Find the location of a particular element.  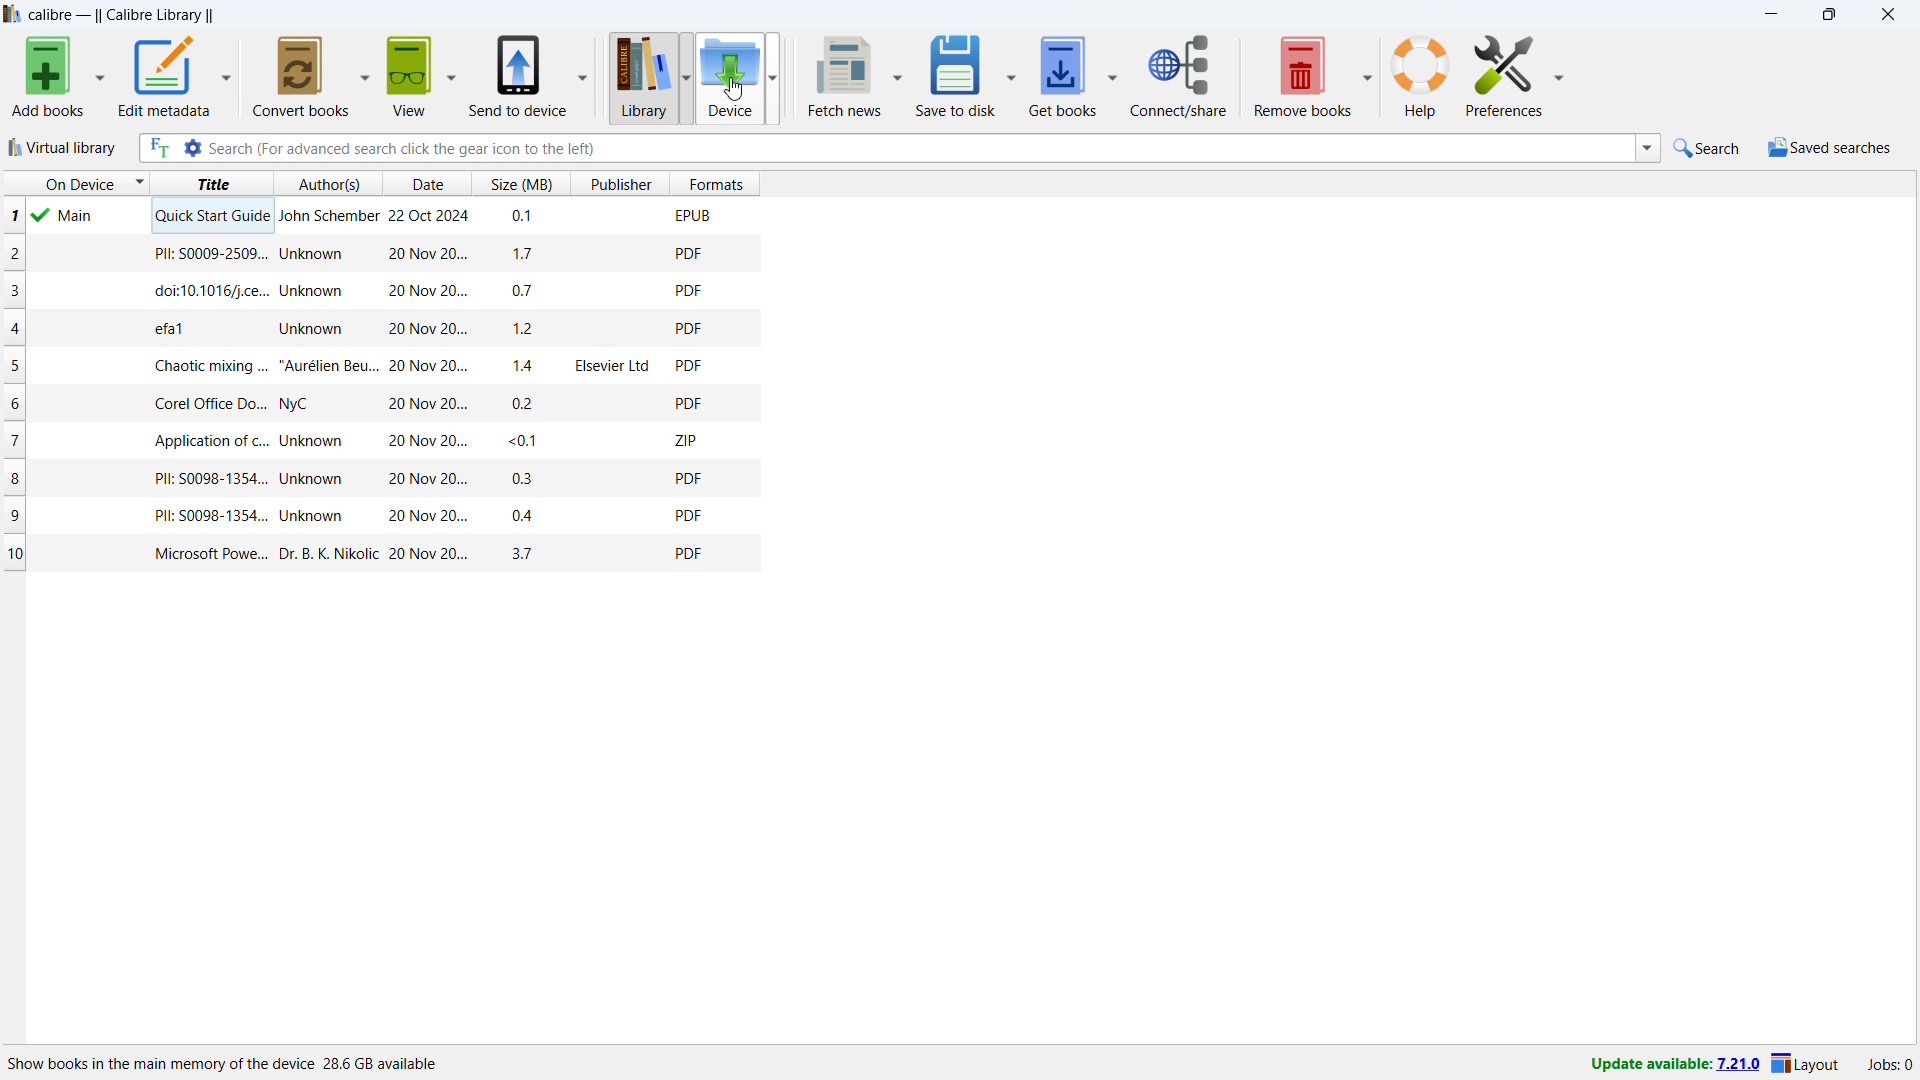

minimize is located at coordinates (1770, 15).